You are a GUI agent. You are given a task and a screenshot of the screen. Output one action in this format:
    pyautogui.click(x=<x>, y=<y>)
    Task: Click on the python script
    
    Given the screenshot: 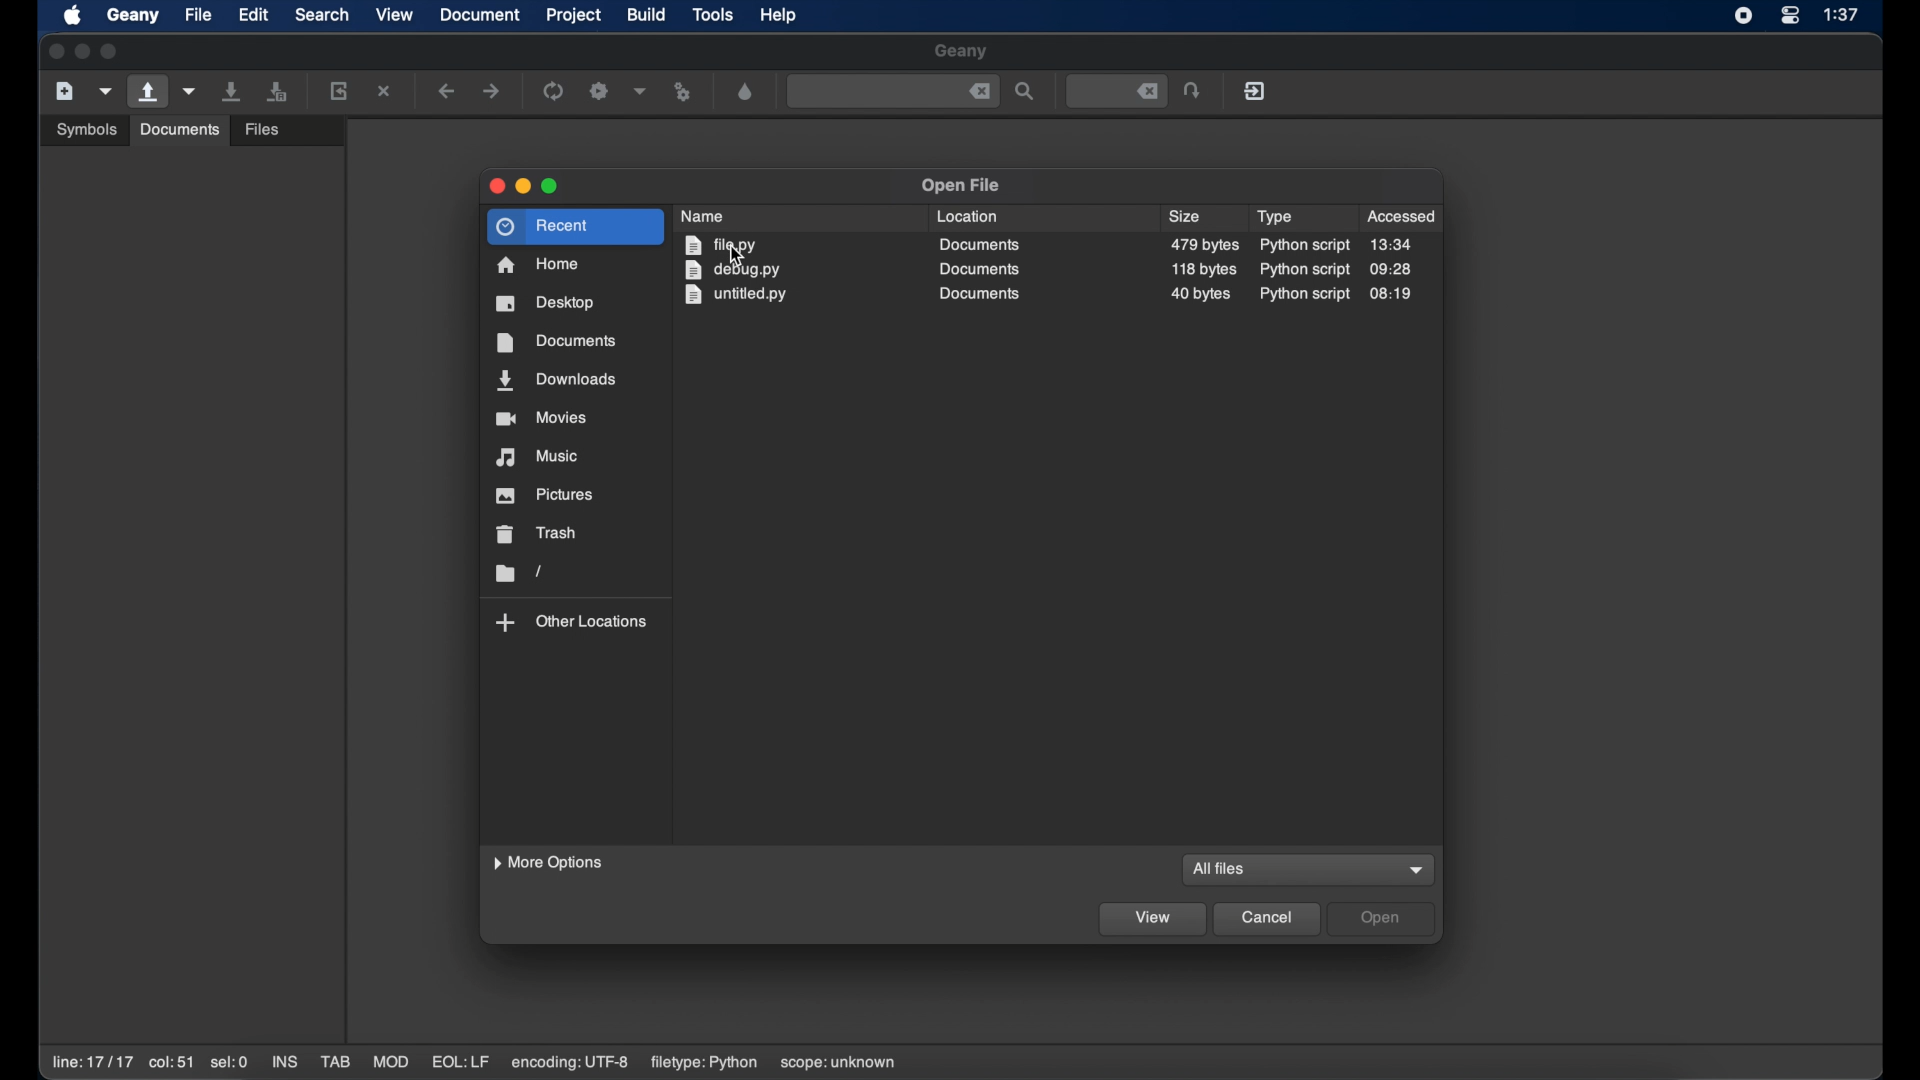 What is the action you would take?
    pyautogui.click(x=1306, y=295)
    